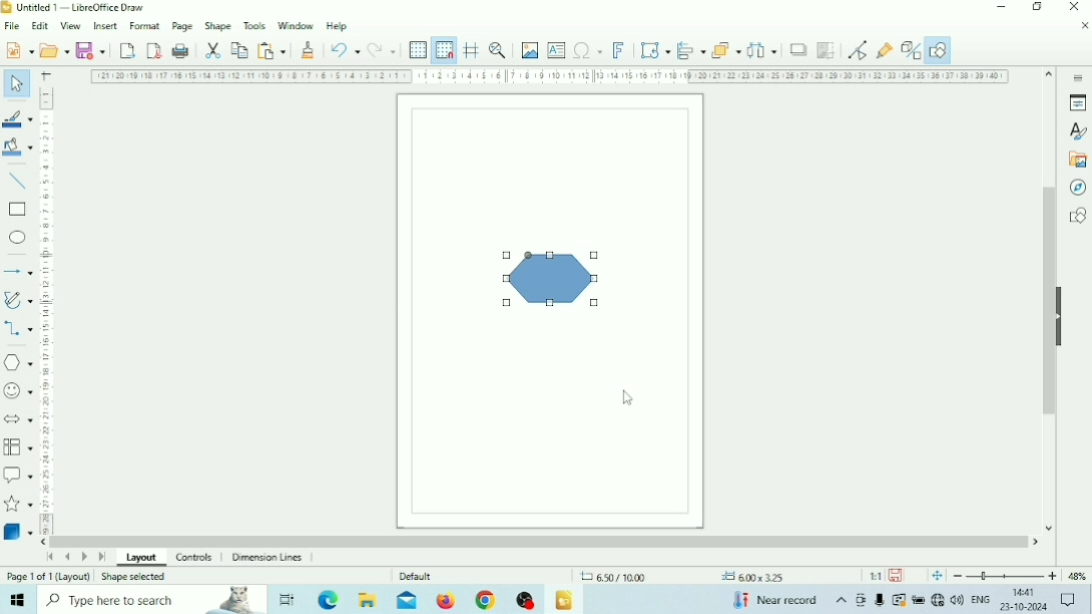  Describe the element at coordinates (17, 146) in the screenshot. I see `Fill Color` at that location.